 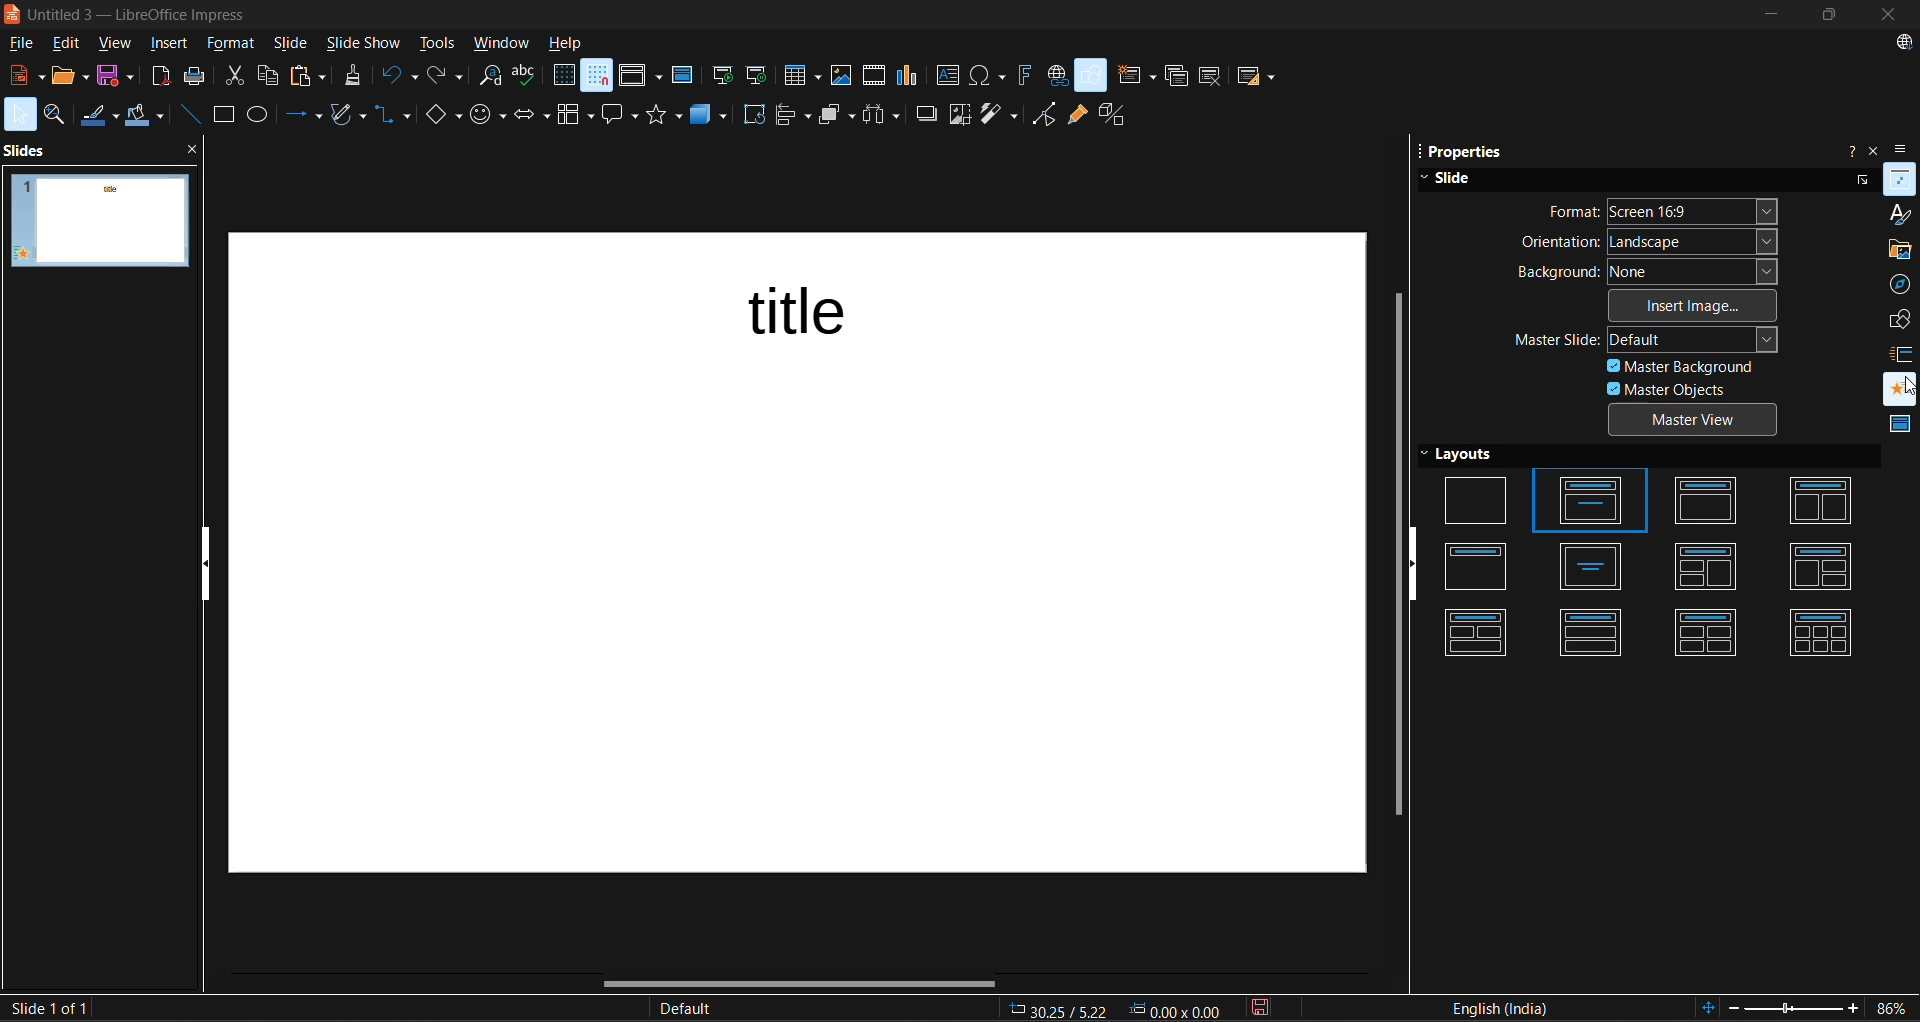 I want to click on slide, so click(x=99, y=221).